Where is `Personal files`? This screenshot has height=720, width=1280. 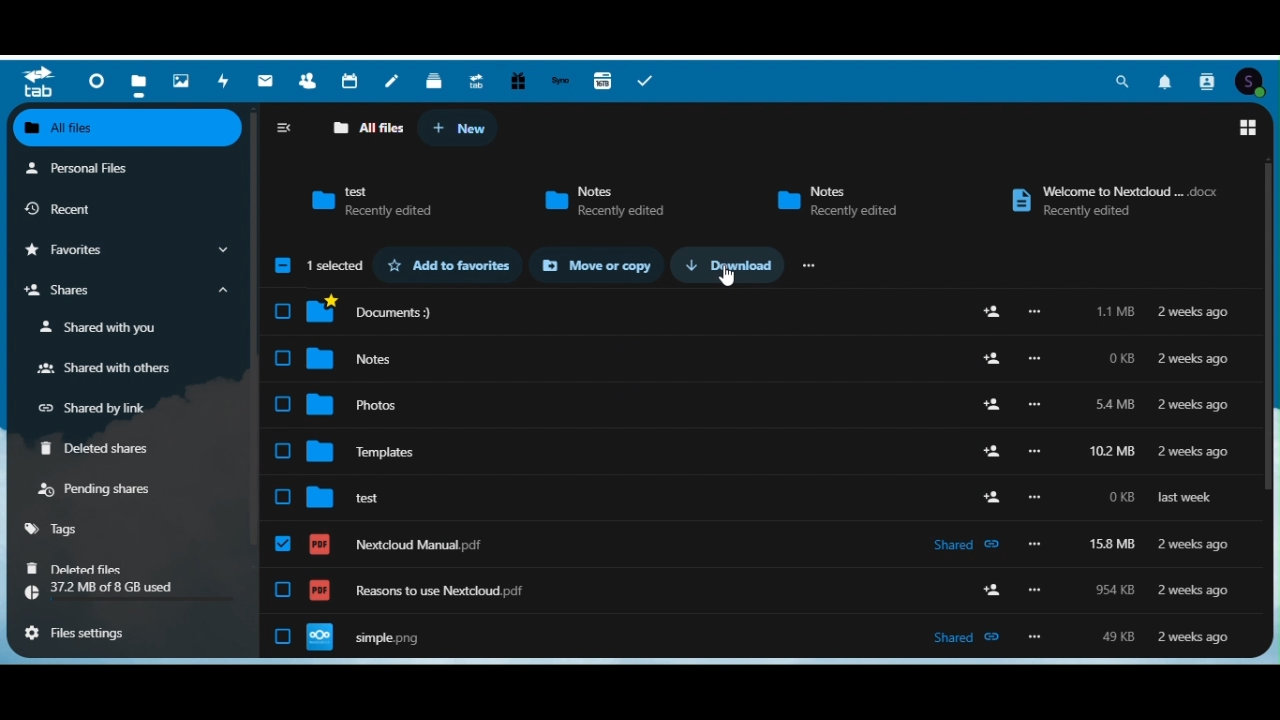
Personal files is located at coordinates (90, 166).